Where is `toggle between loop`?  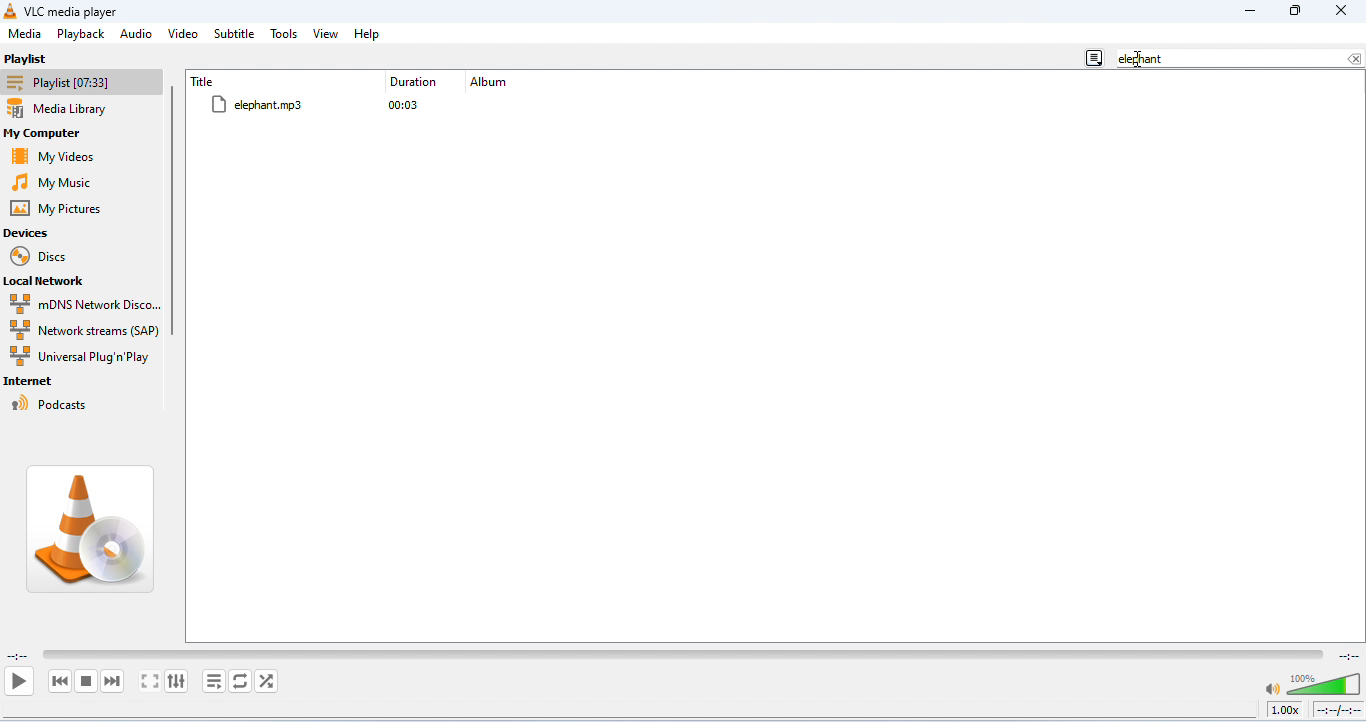
toggle between loop is located at coordinates (239, 681).